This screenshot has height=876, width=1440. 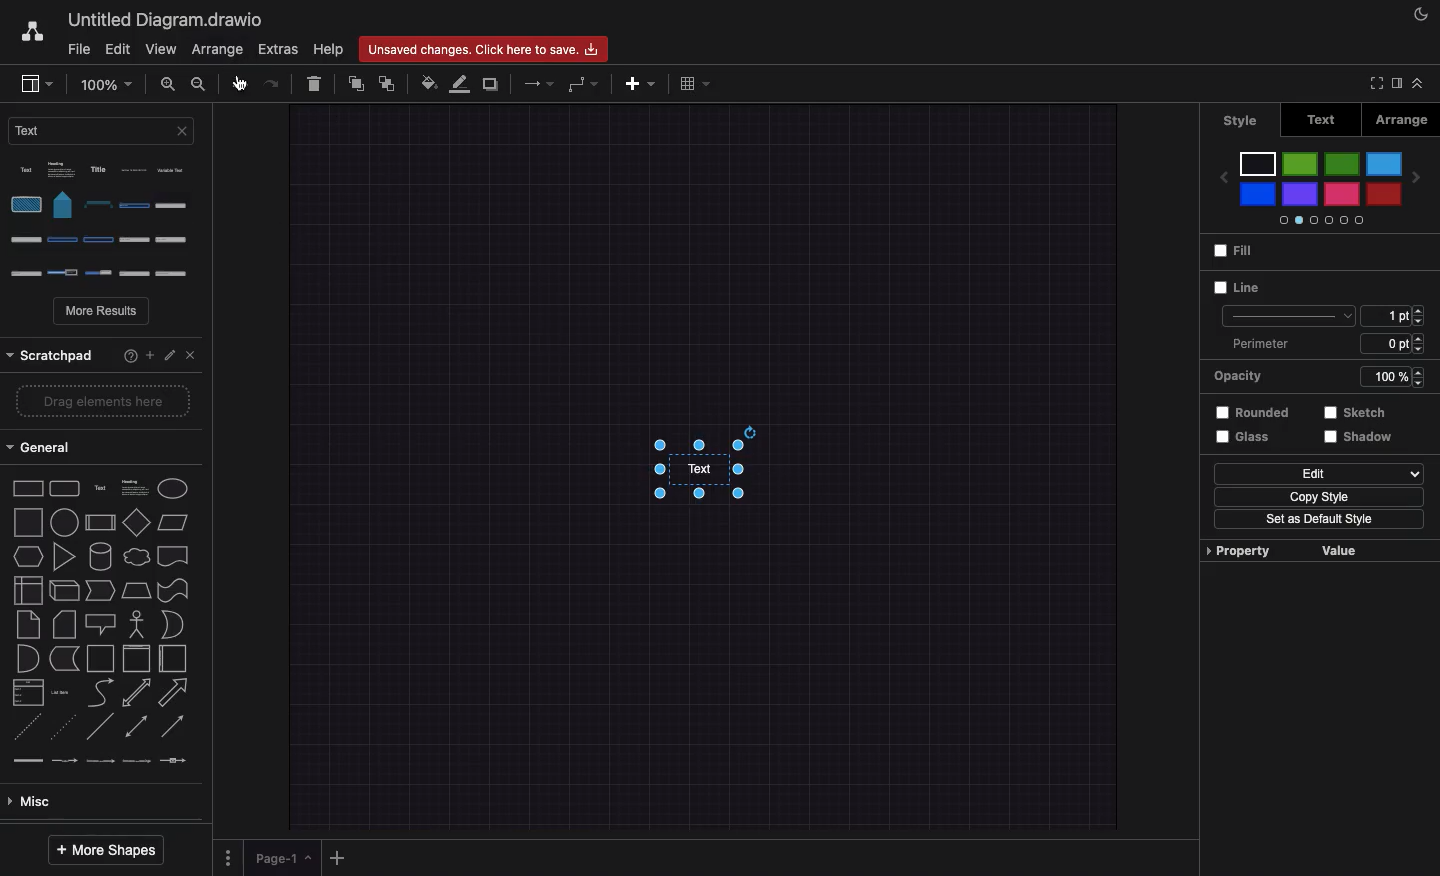 What do you see at coordinates (389, 83) in the screenshot?
I see `To back` at bounding box center [389, 83].